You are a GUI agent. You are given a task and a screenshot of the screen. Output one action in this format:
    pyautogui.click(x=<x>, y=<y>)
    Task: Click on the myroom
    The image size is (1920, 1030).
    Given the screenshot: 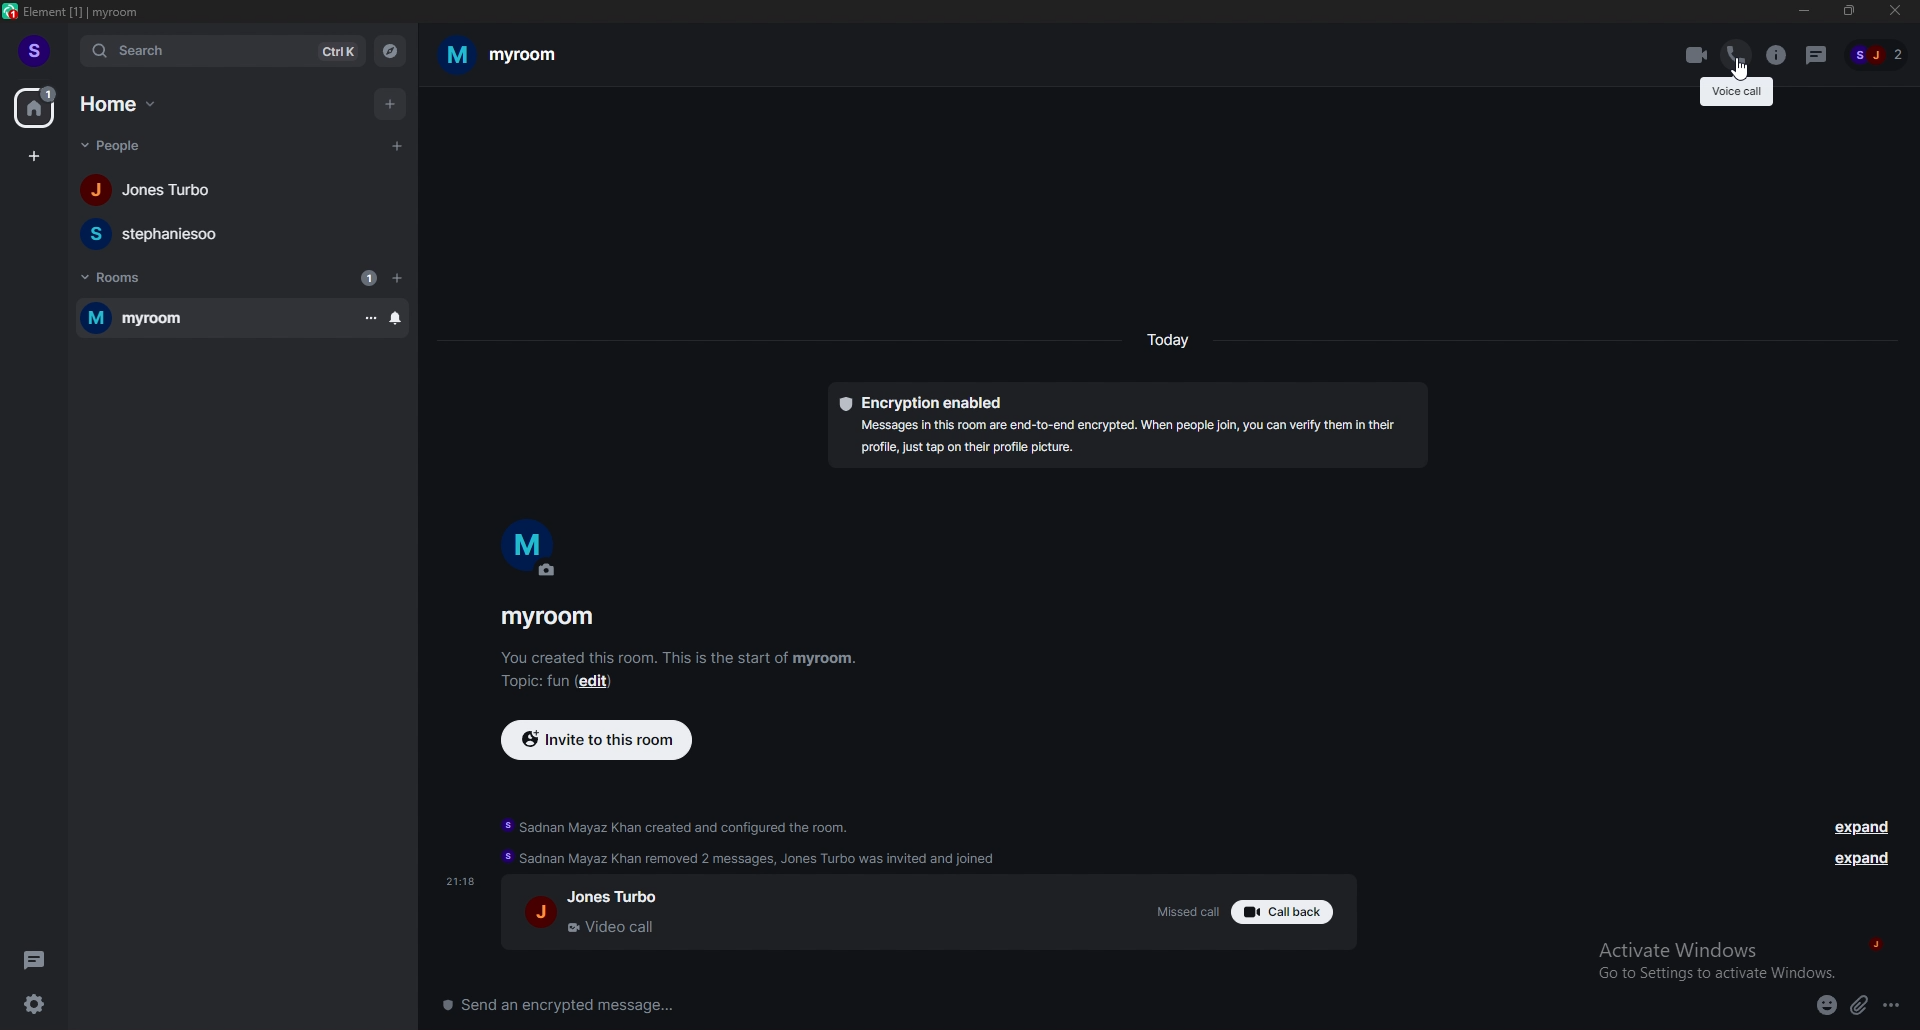 What is the action you would take?
    pyautogui.click(x=515, y=55)
    